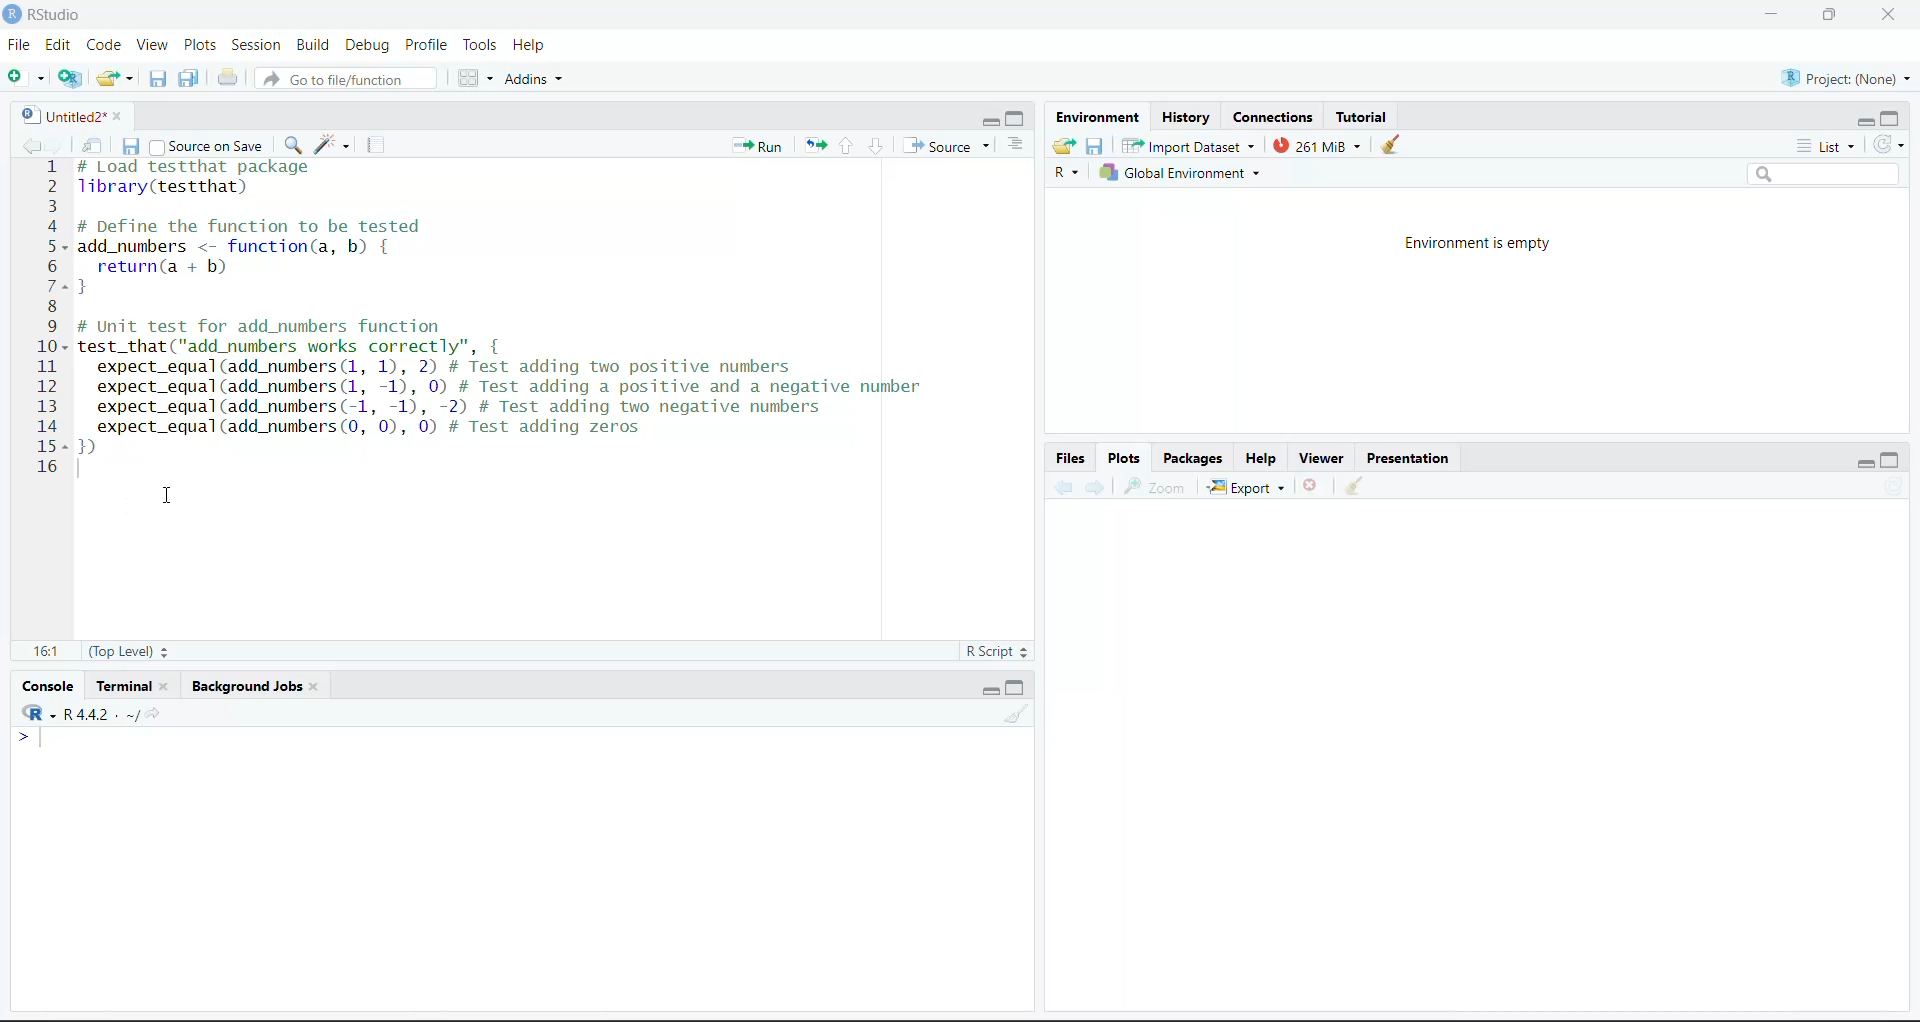  I want to click on Show document outline, so click(1017, 143).